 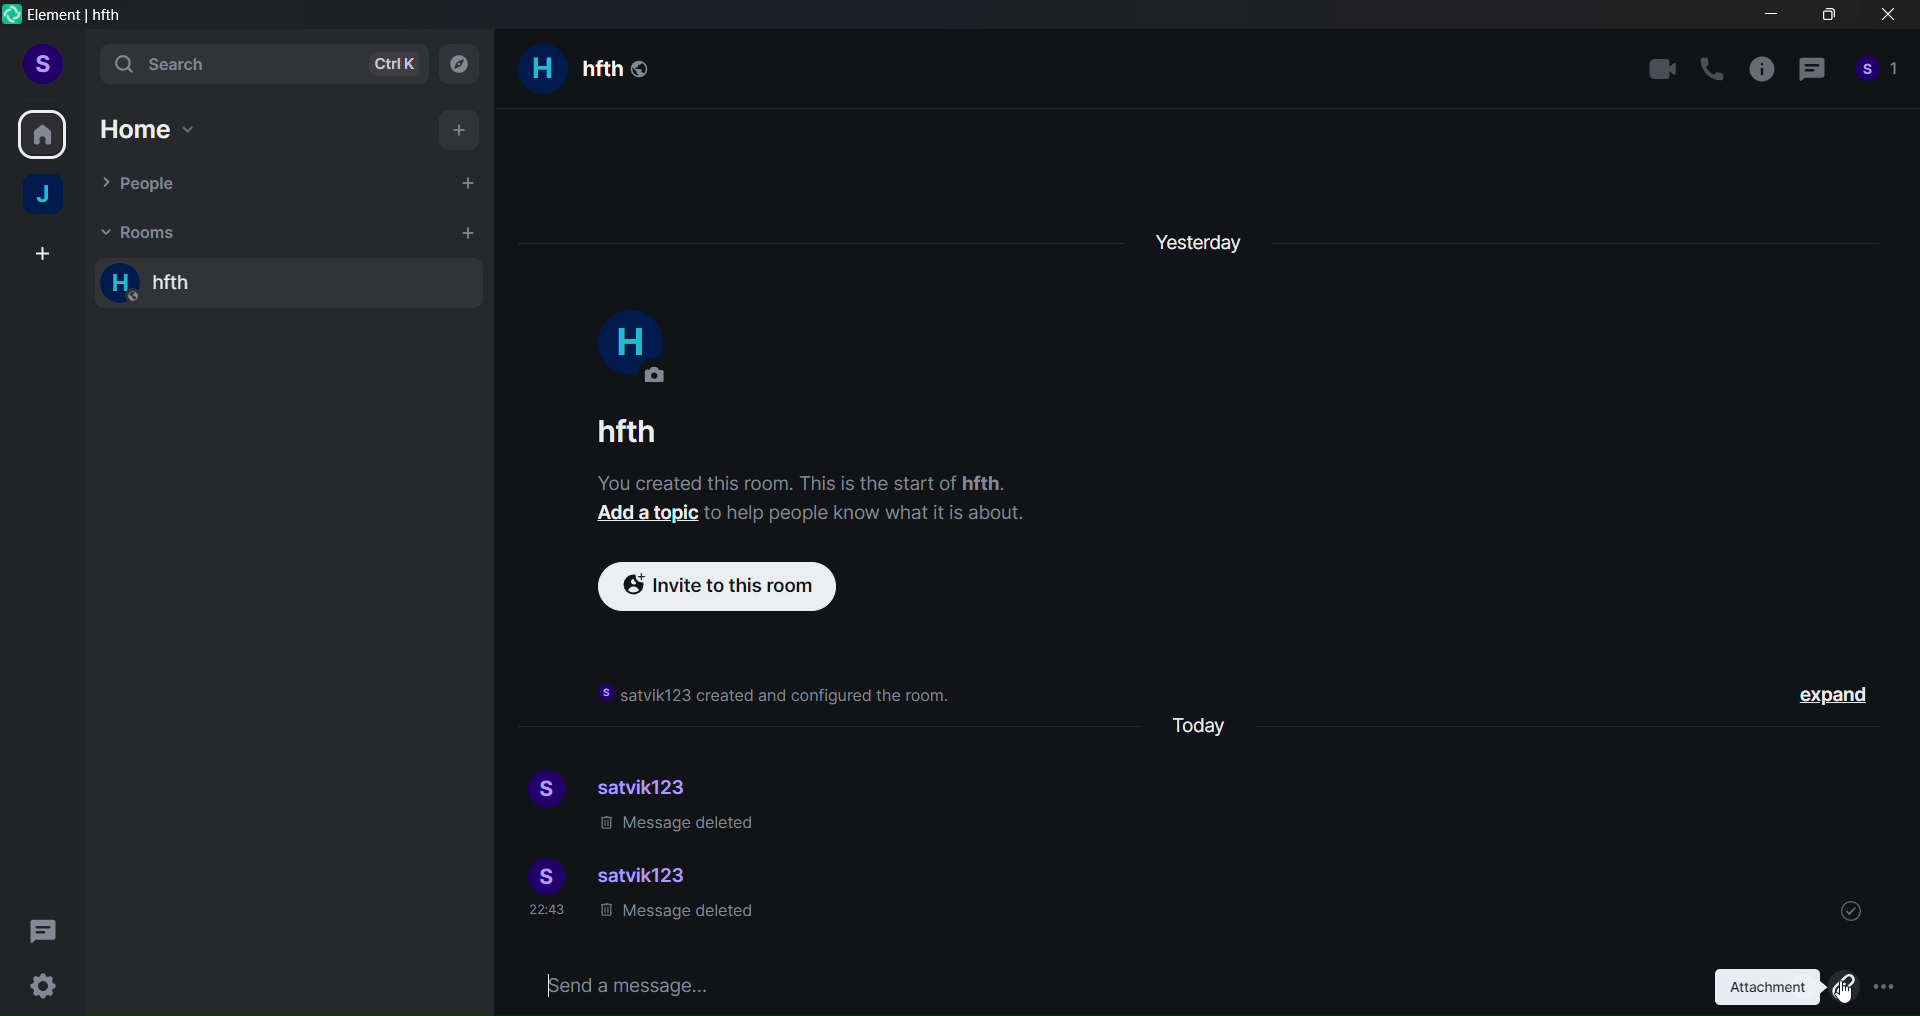 I want to click on room name, so click(x=180, y=285).